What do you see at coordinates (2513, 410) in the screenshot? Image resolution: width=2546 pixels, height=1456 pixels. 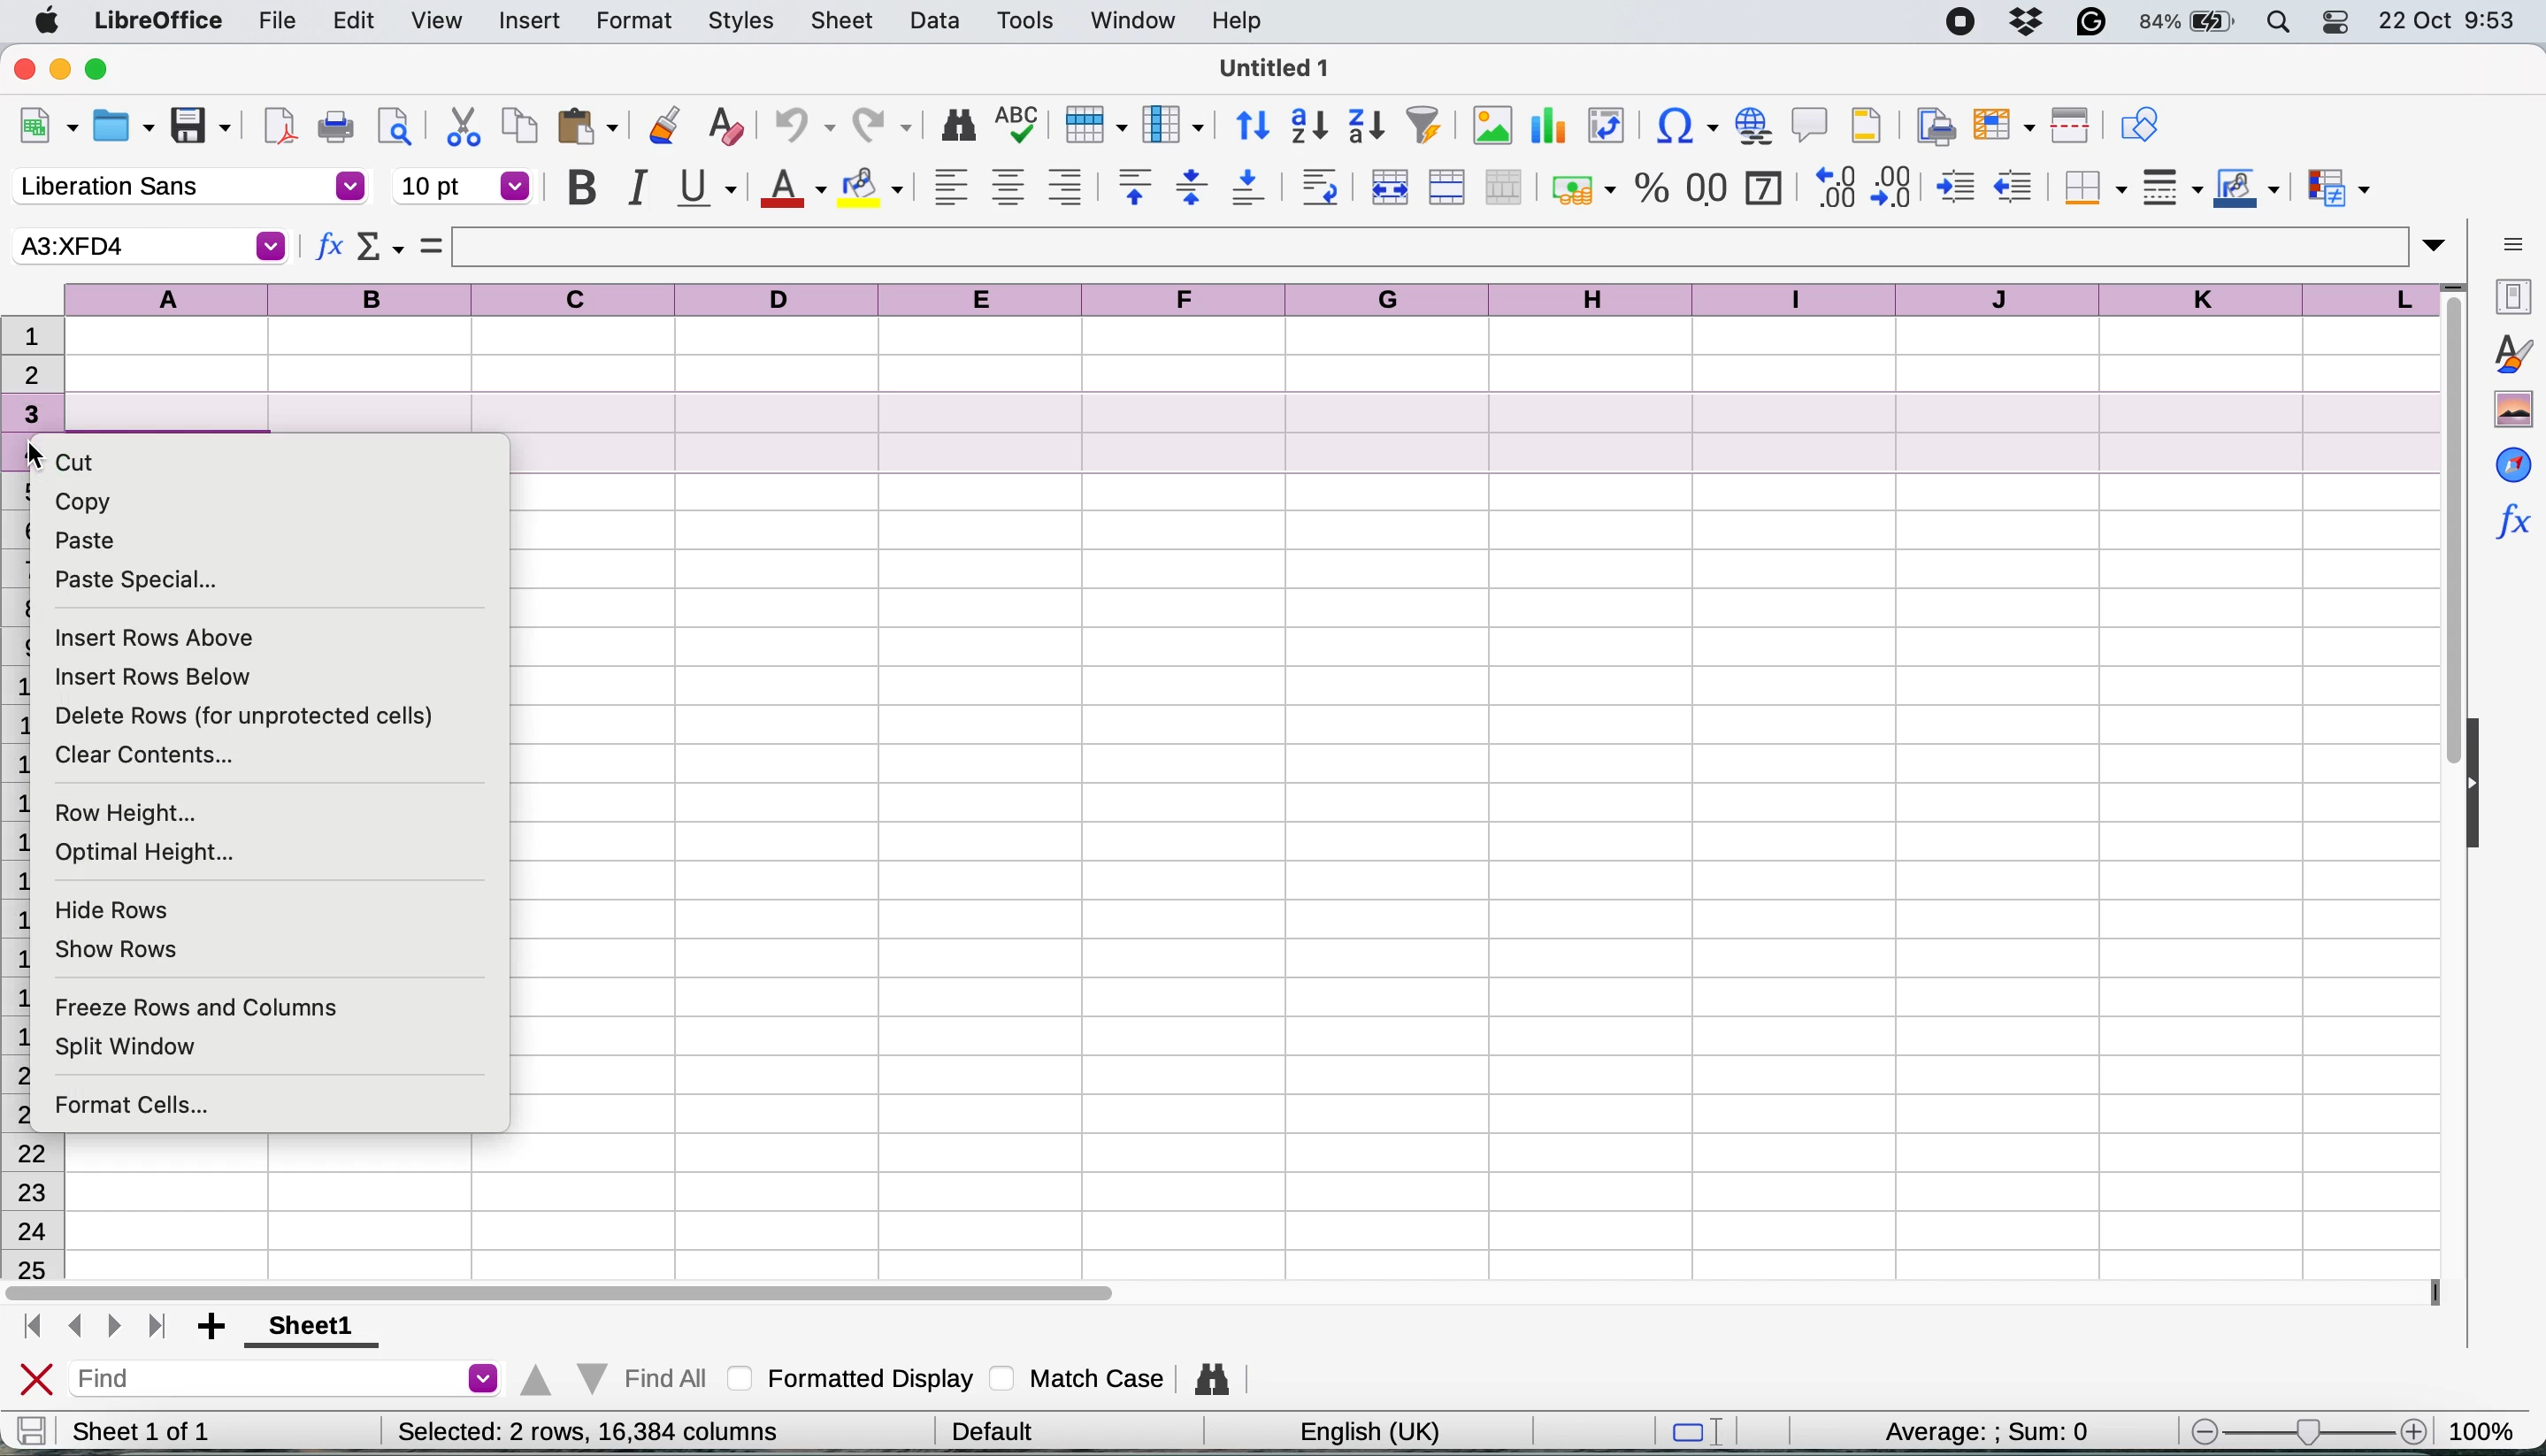 I see `gallery` at bounding box center [2513, 410].